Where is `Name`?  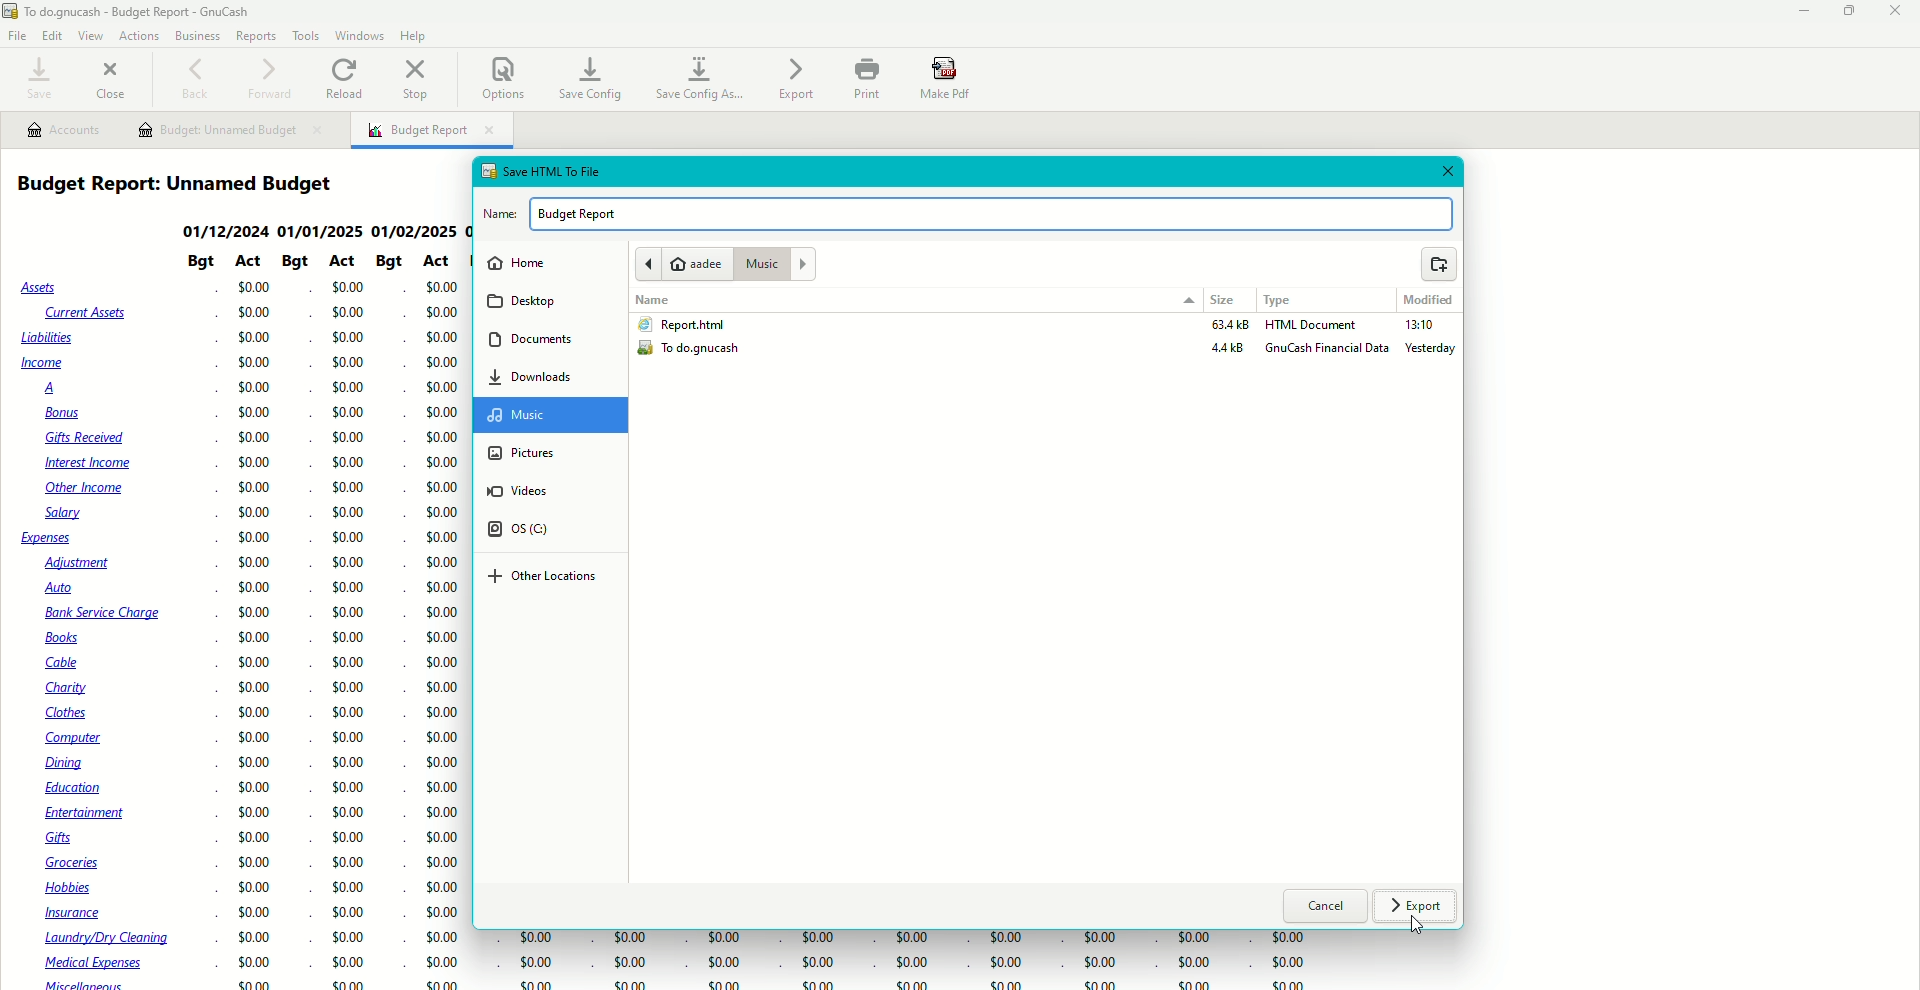
Name is located at coordinates (656, 300).